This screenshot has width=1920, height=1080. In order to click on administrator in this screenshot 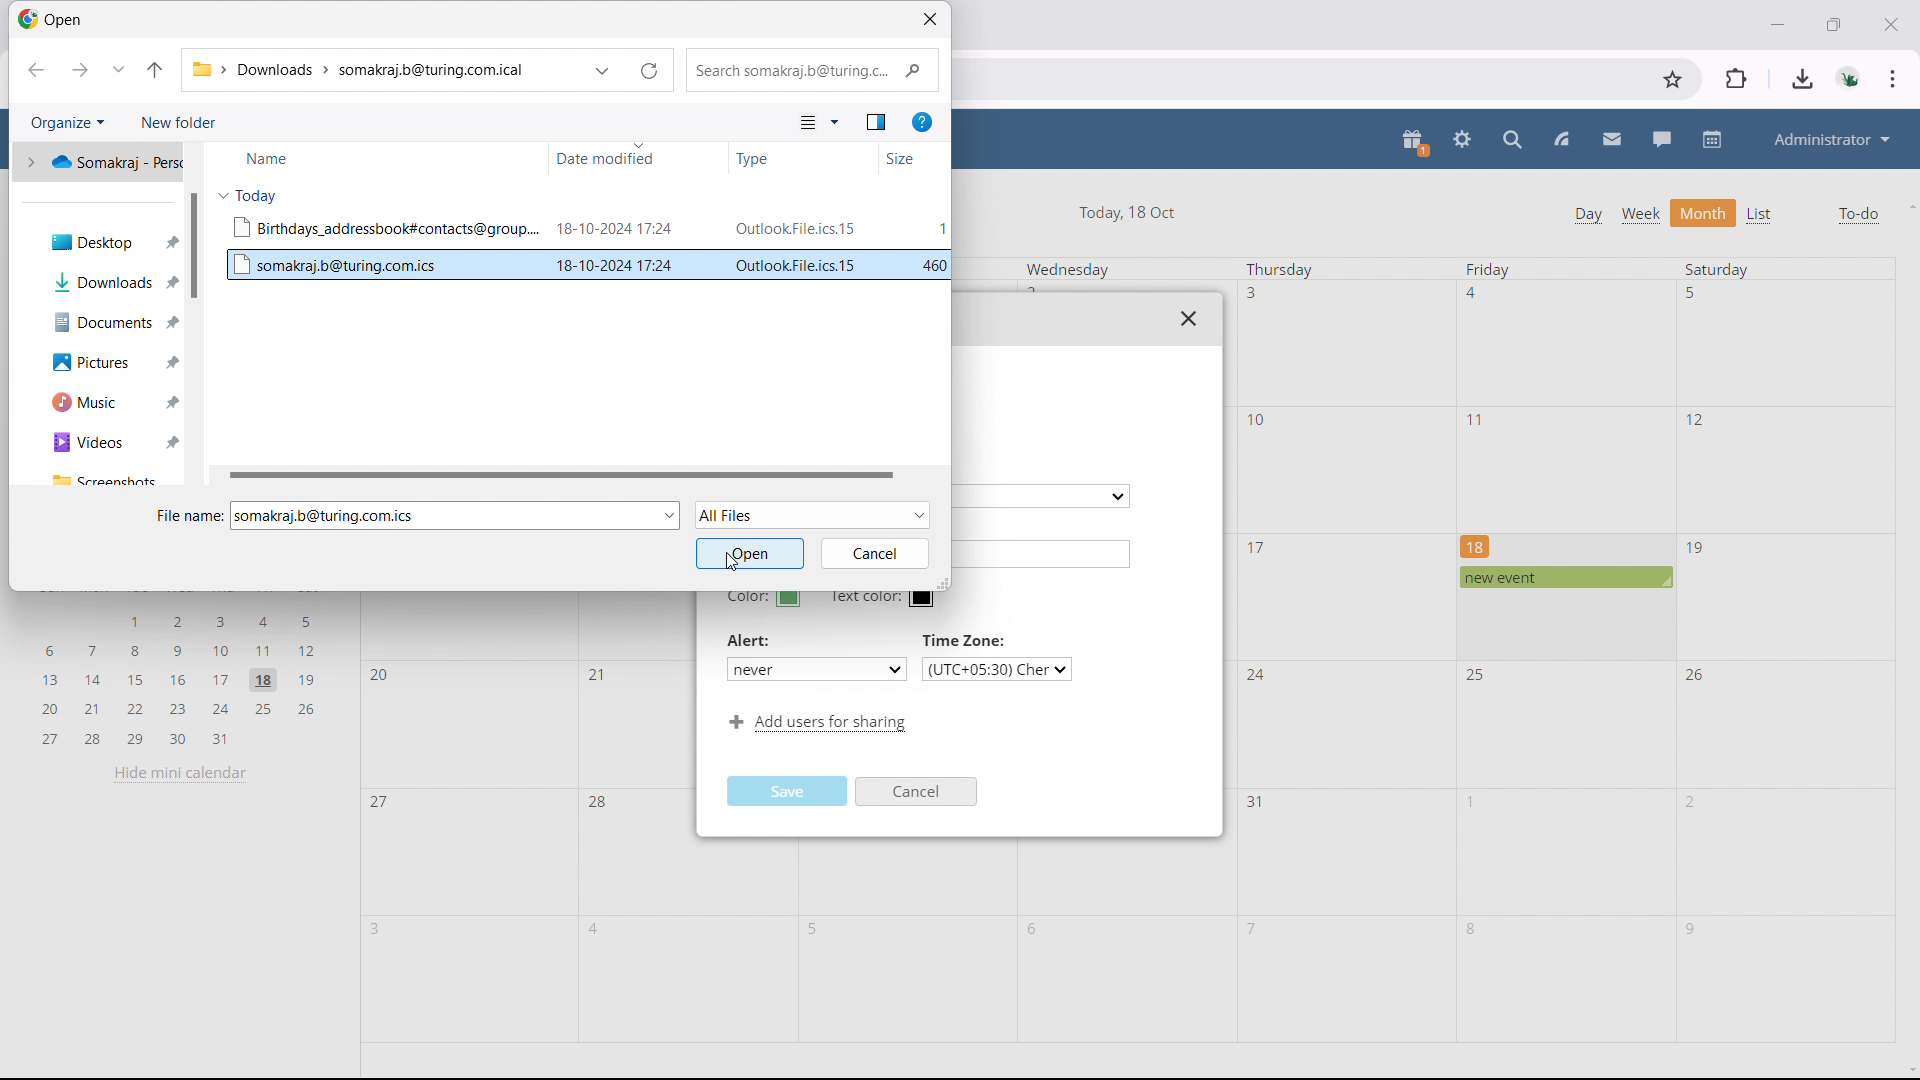, I will do `click(1830, 139)`.